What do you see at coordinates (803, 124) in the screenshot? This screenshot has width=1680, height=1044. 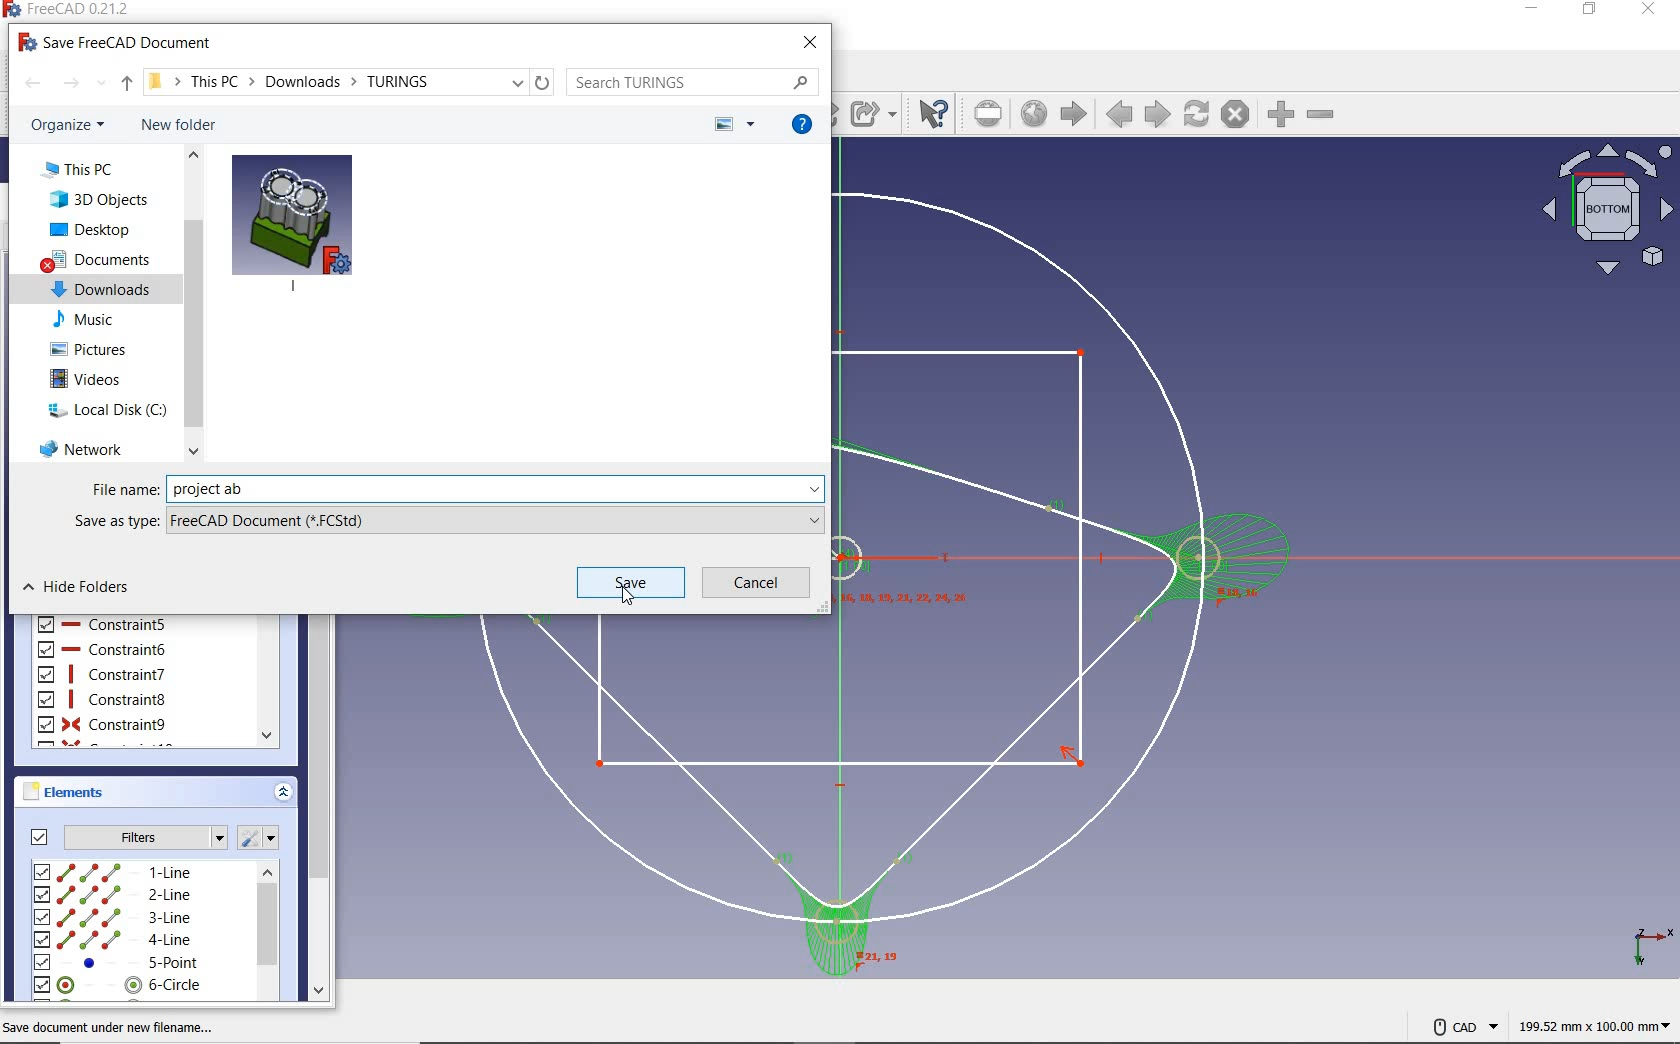 I see `get help` at bounding box center [803, 124].